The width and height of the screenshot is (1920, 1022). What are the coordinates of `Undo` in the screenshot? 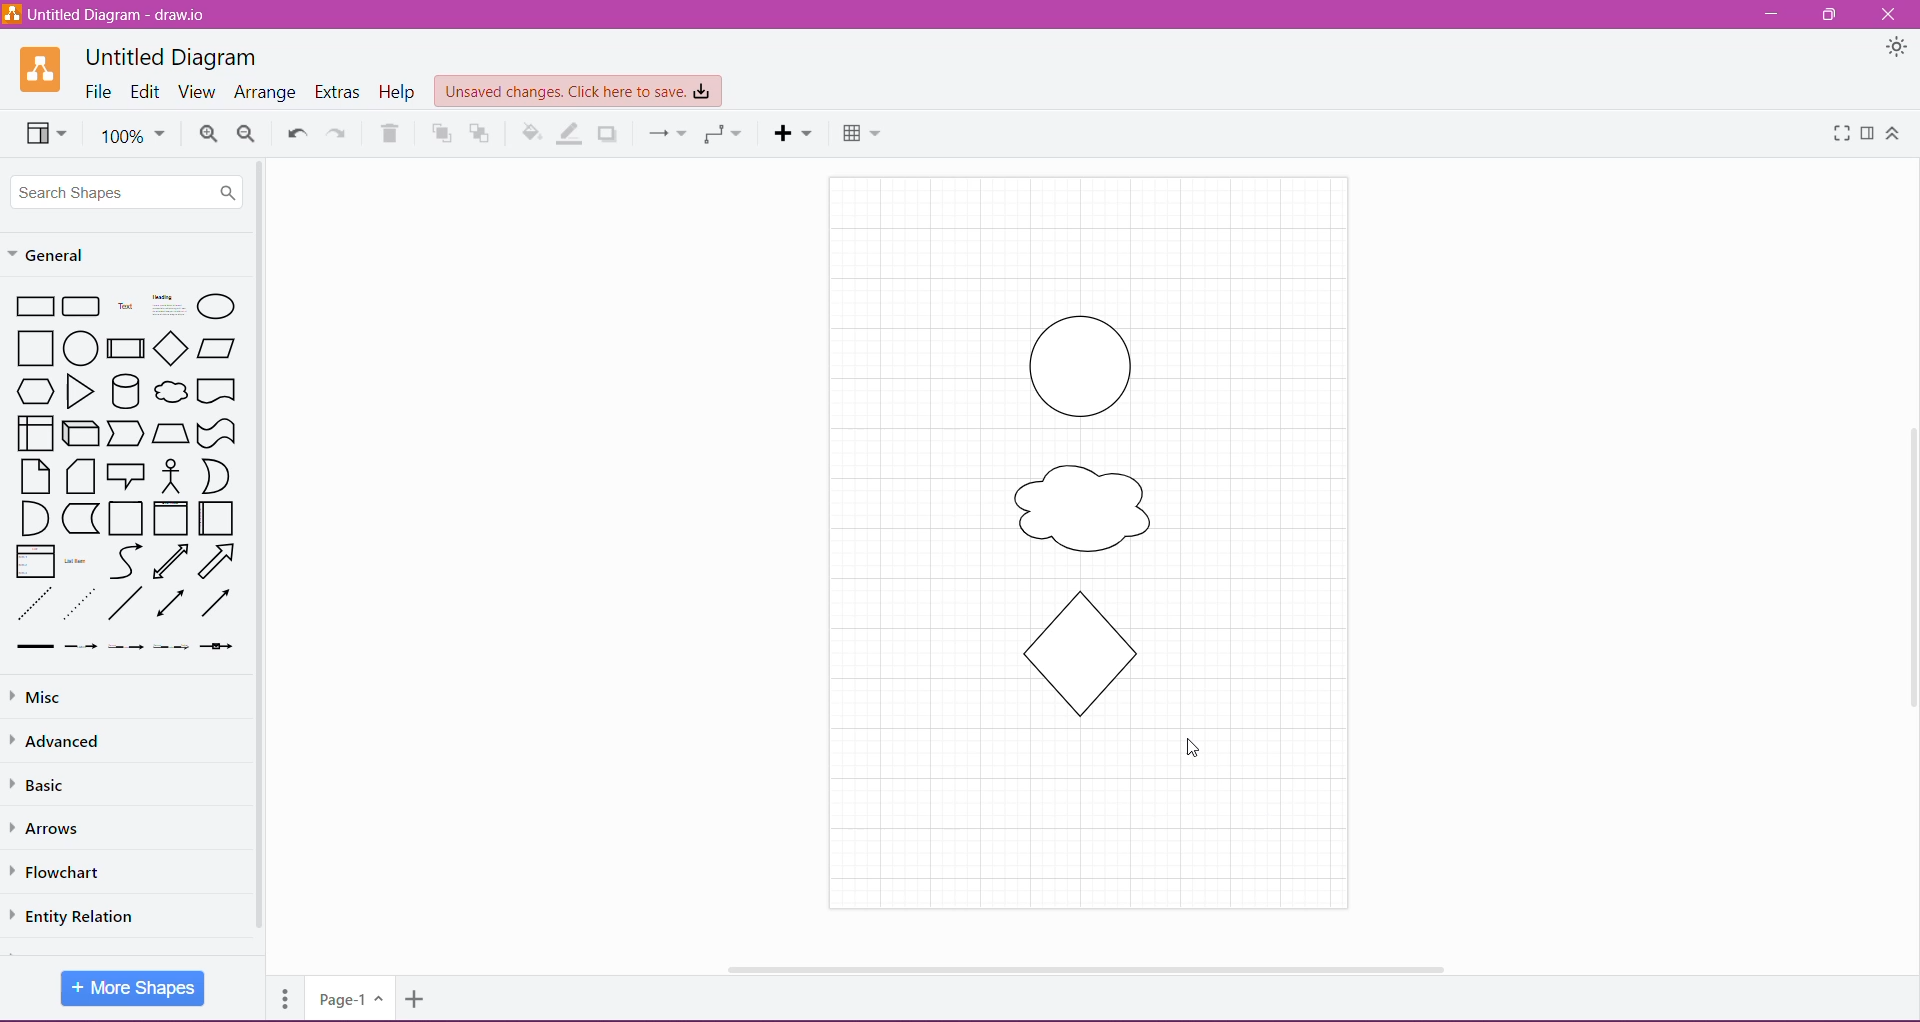 It's located at (295, 131).